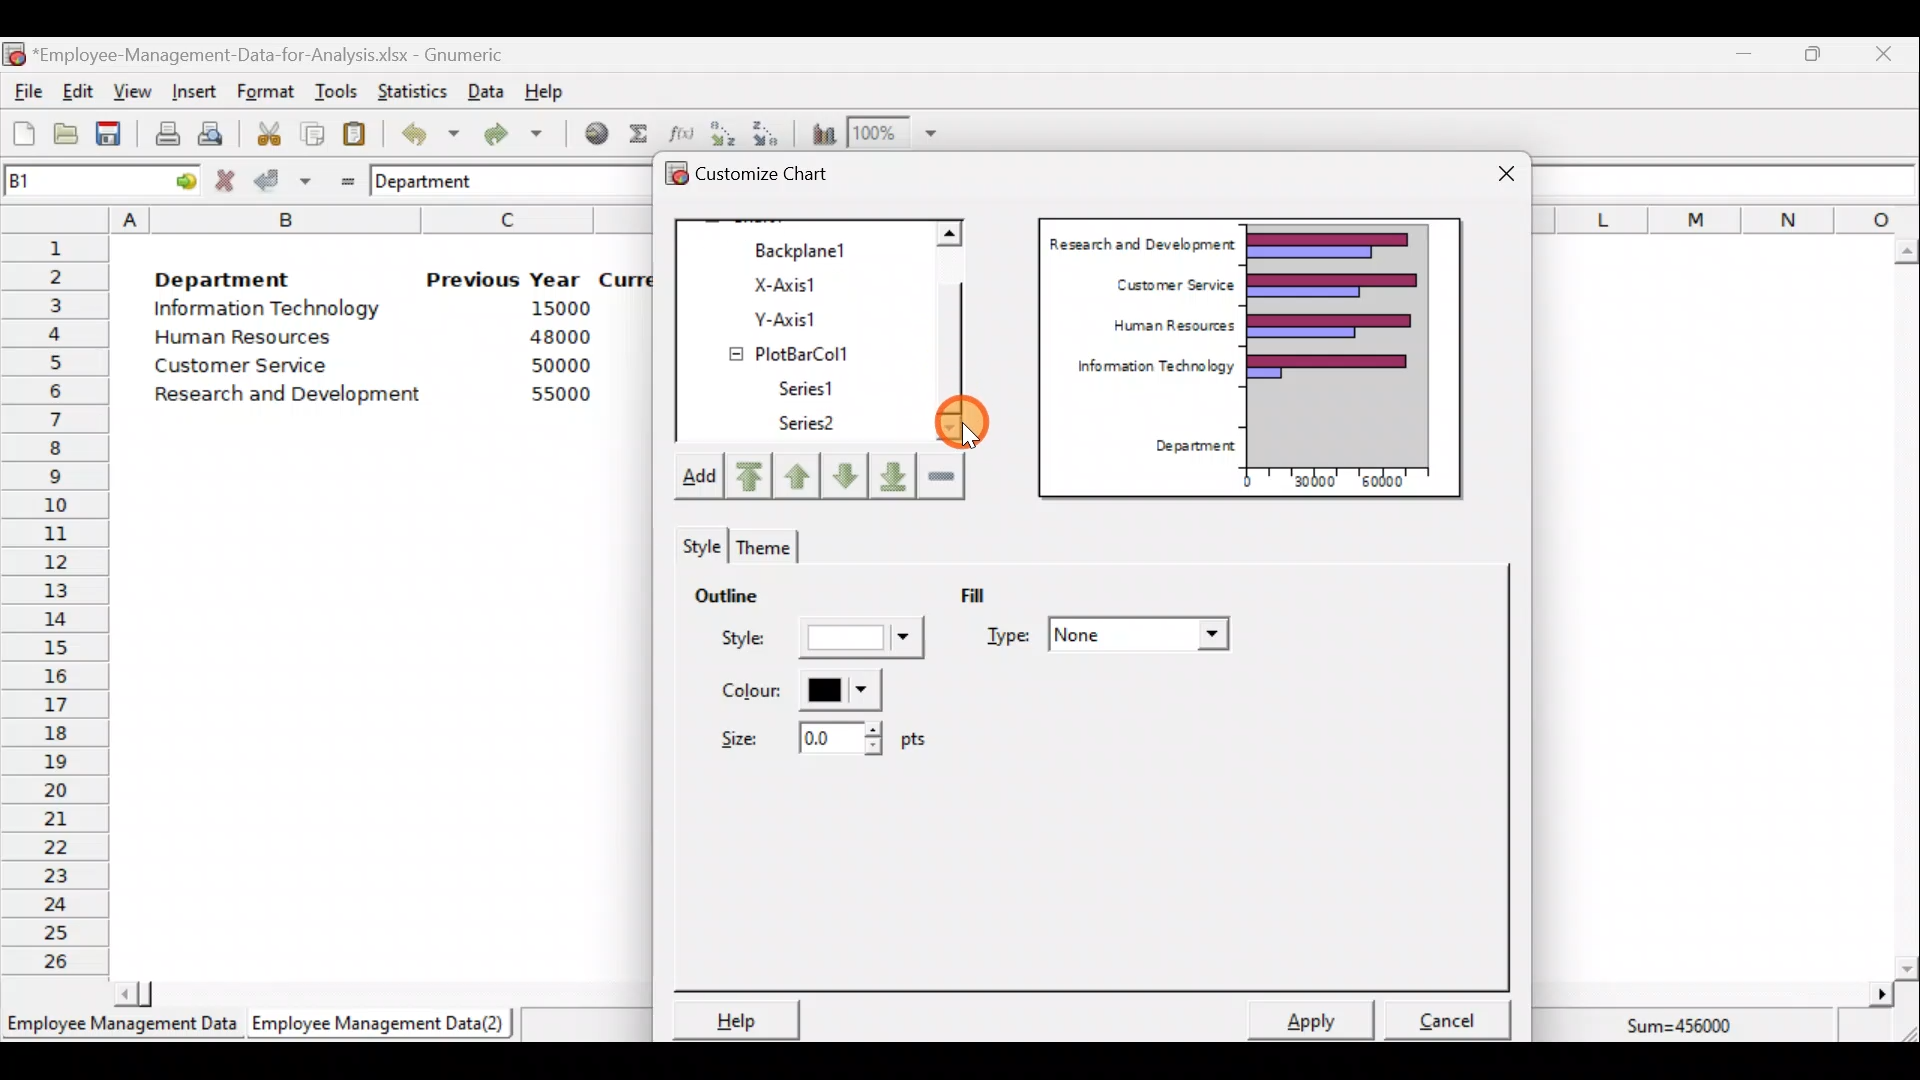 The width and height of the screenshot is (1920, 1080). Describe the element at coordinates (342, 177) in the screenshot. I see `Enter formula` at that location.